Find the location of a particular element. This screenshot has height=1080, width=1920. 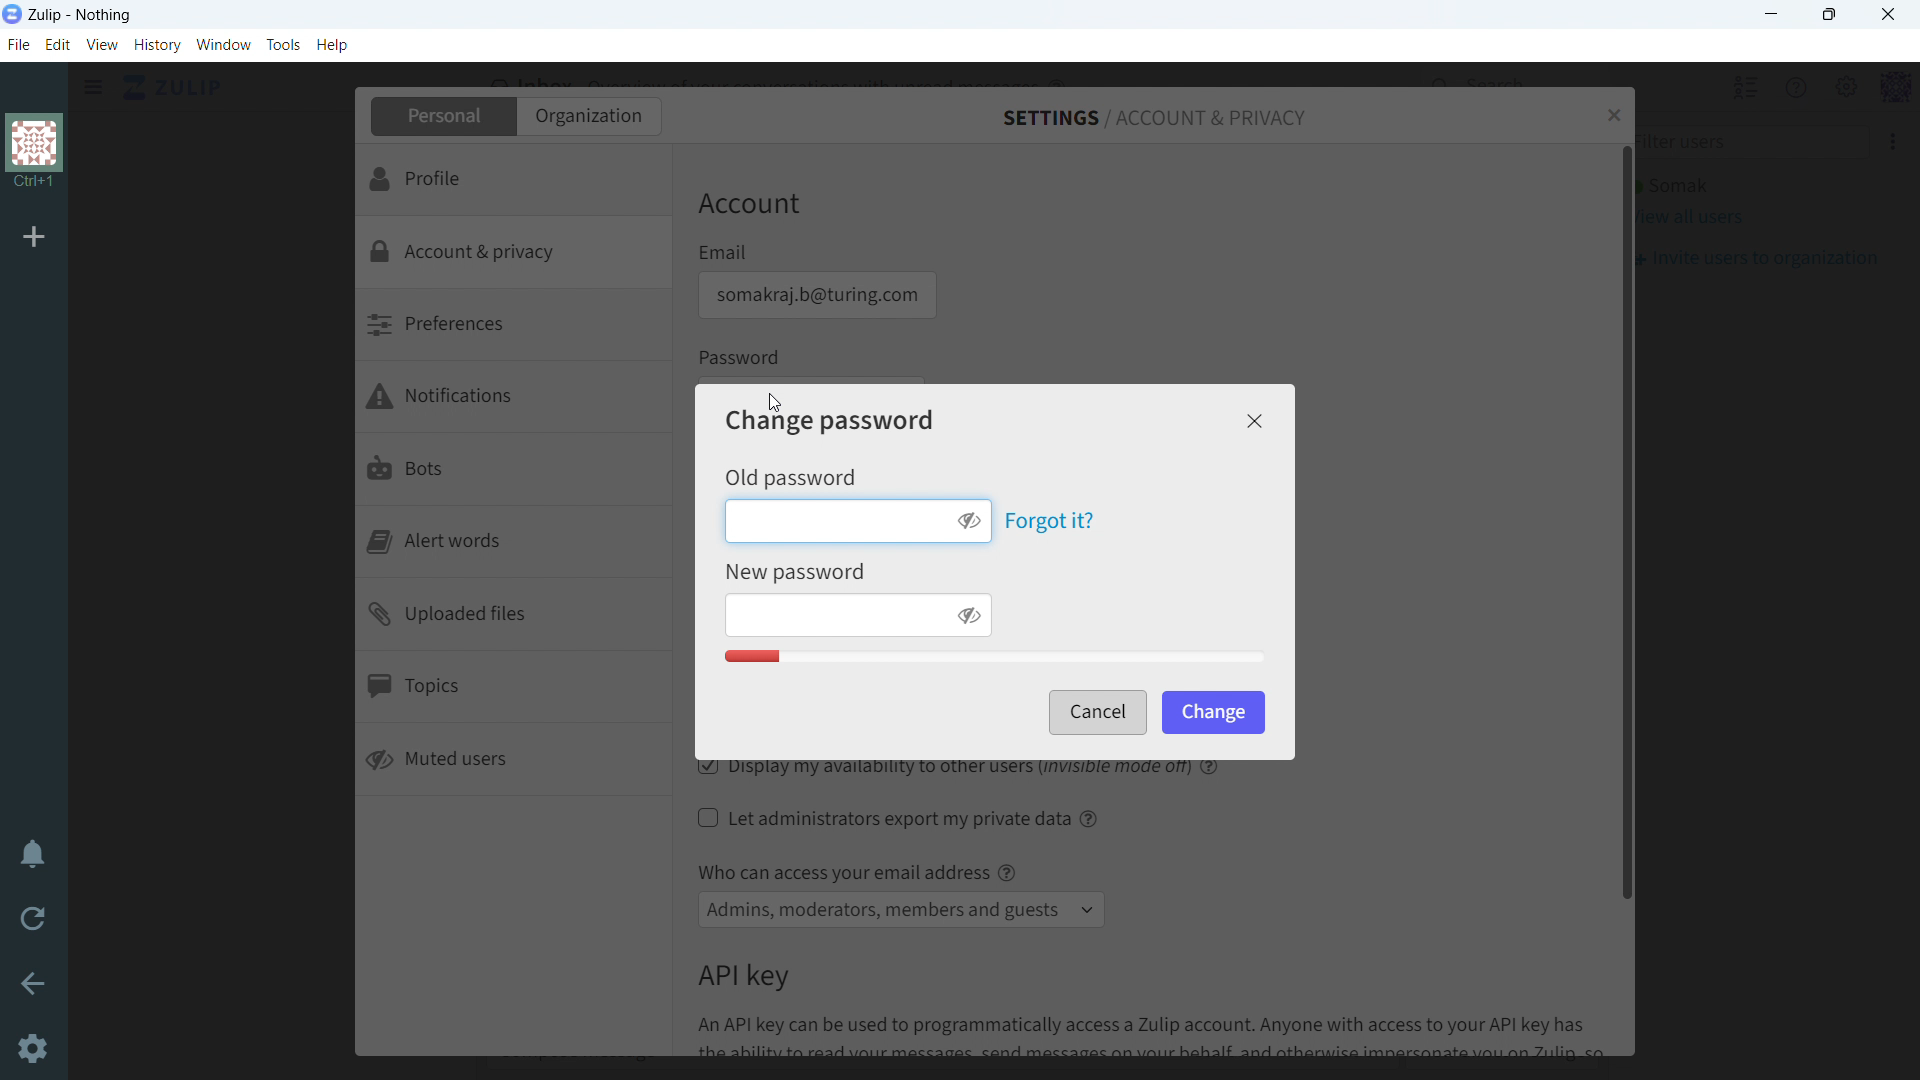

preferences is located at coordinates (513, 327).